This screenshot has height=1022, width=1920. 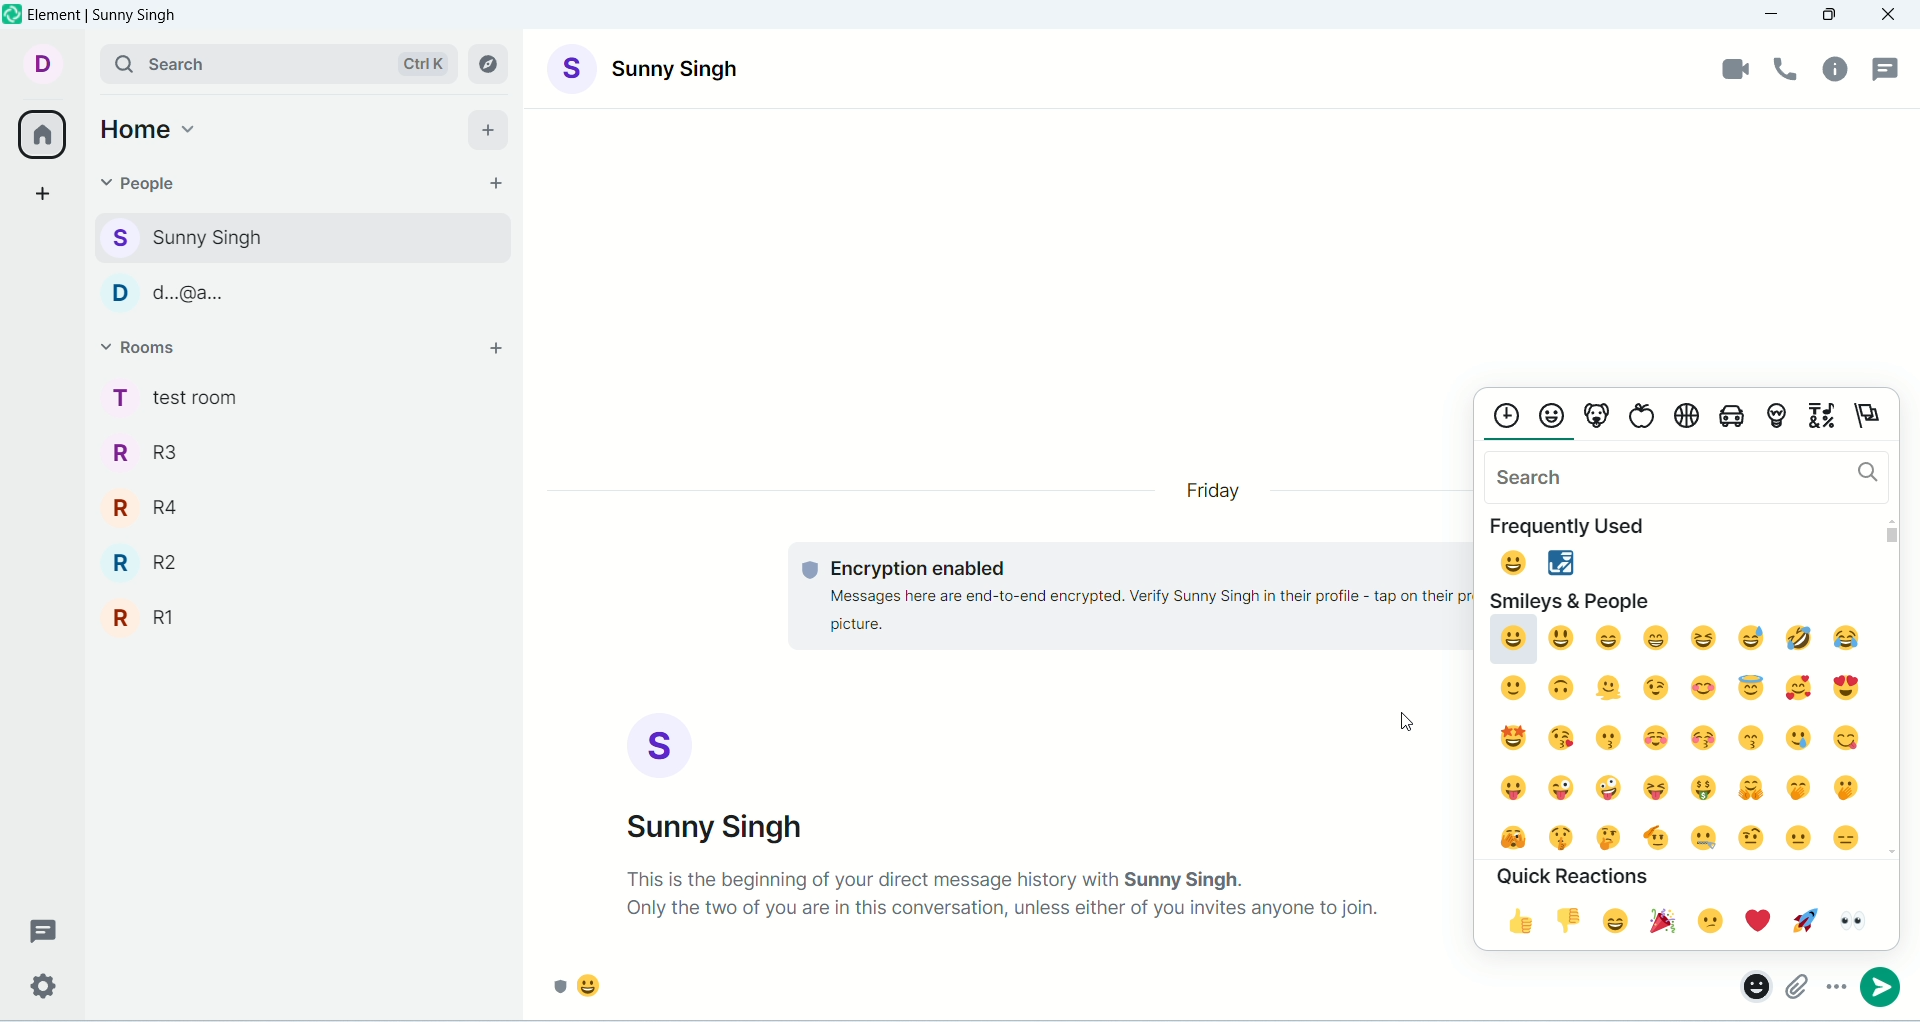 What do you see at coordinates (1217, 492) in the screenshot?
I see `day` at bounding box center [1217, 492].